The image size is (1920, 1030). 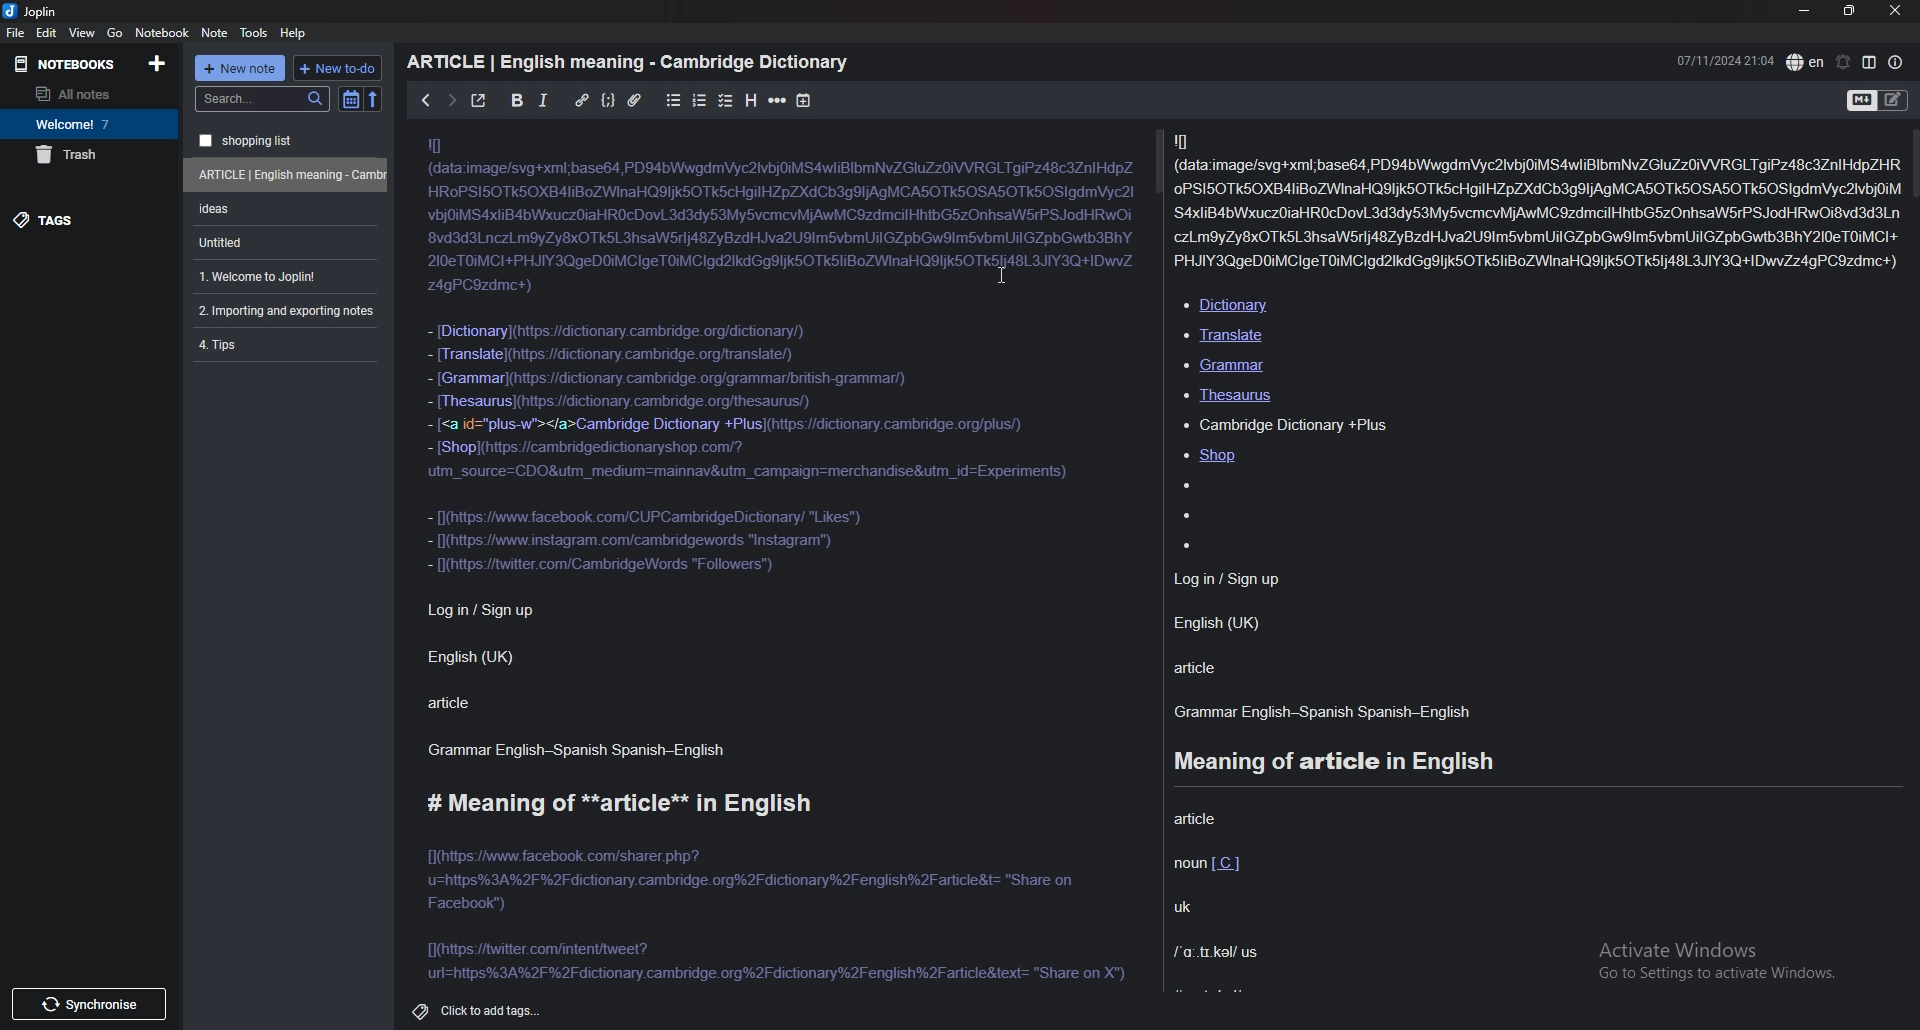 What do you see at coordinates (350, 100) in the screenshot?
I see `toggle sort order` at bounding box center [350, 100].